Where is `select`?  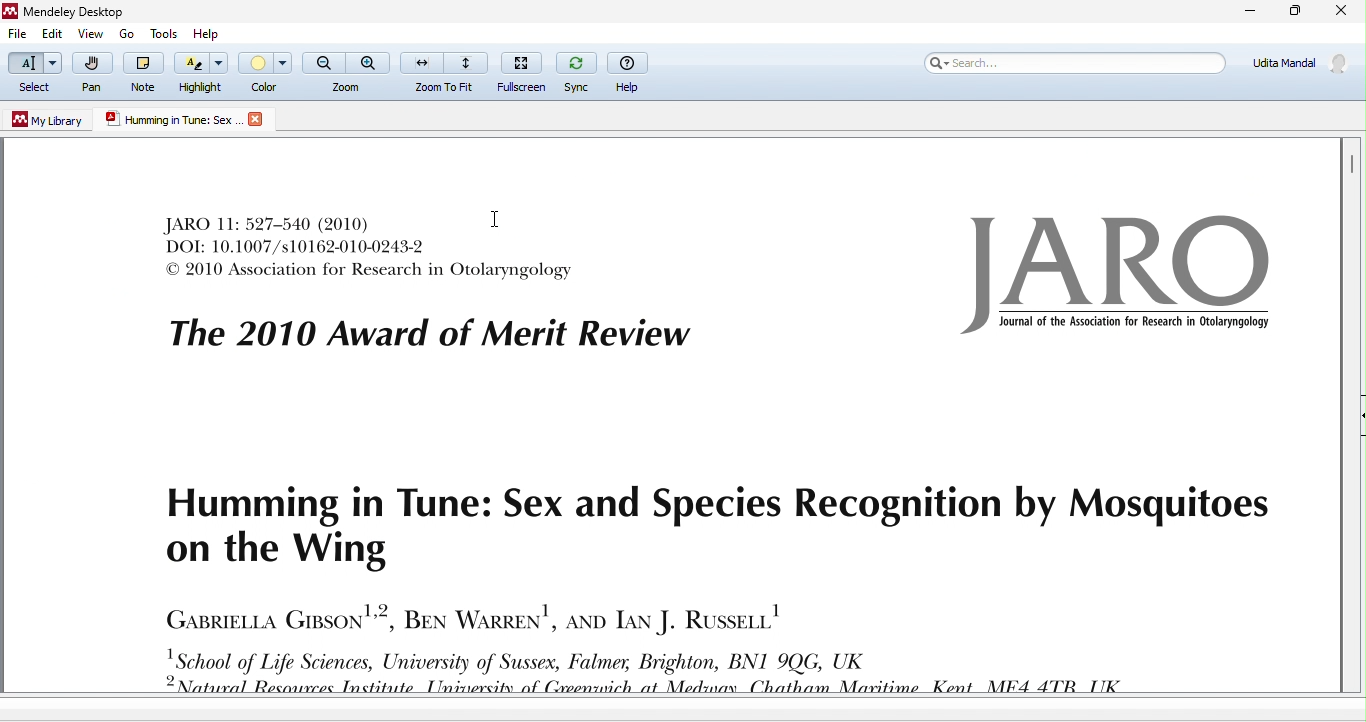
select is located at coordinates (36, 73).